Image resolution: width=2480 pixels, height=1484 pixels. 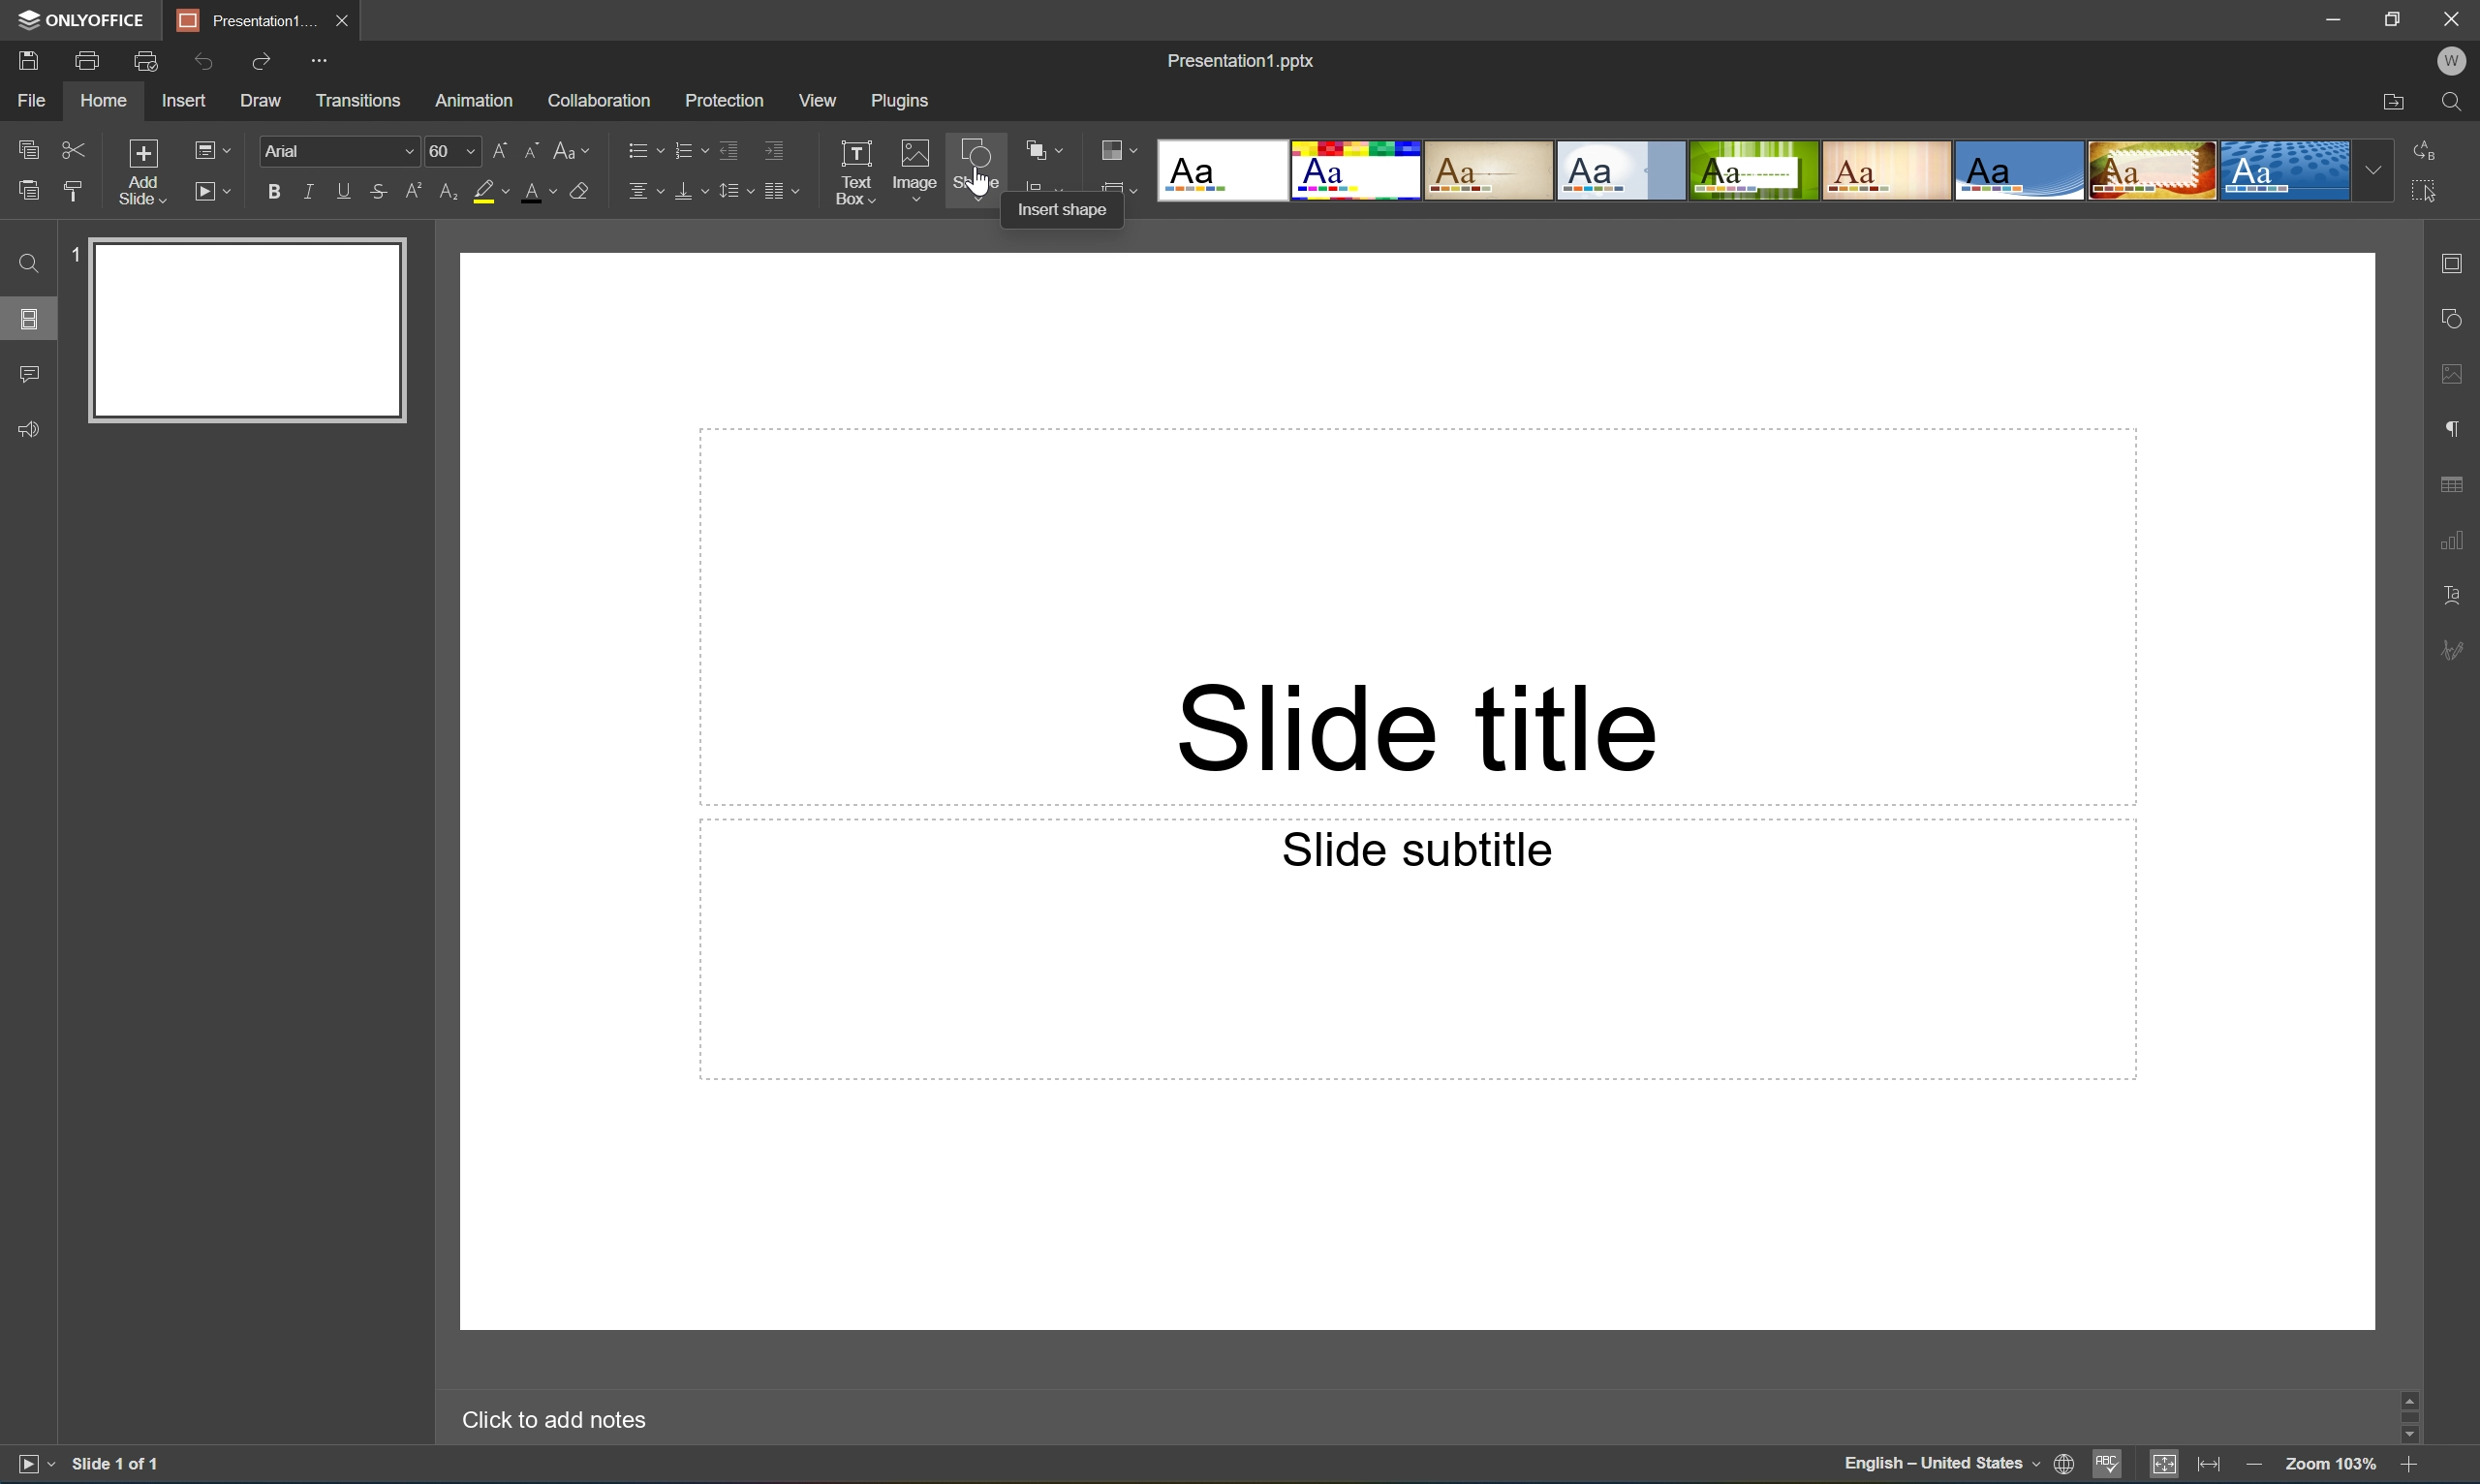 I want to click on Scroll Bar, so click(x=2403, y=1419).